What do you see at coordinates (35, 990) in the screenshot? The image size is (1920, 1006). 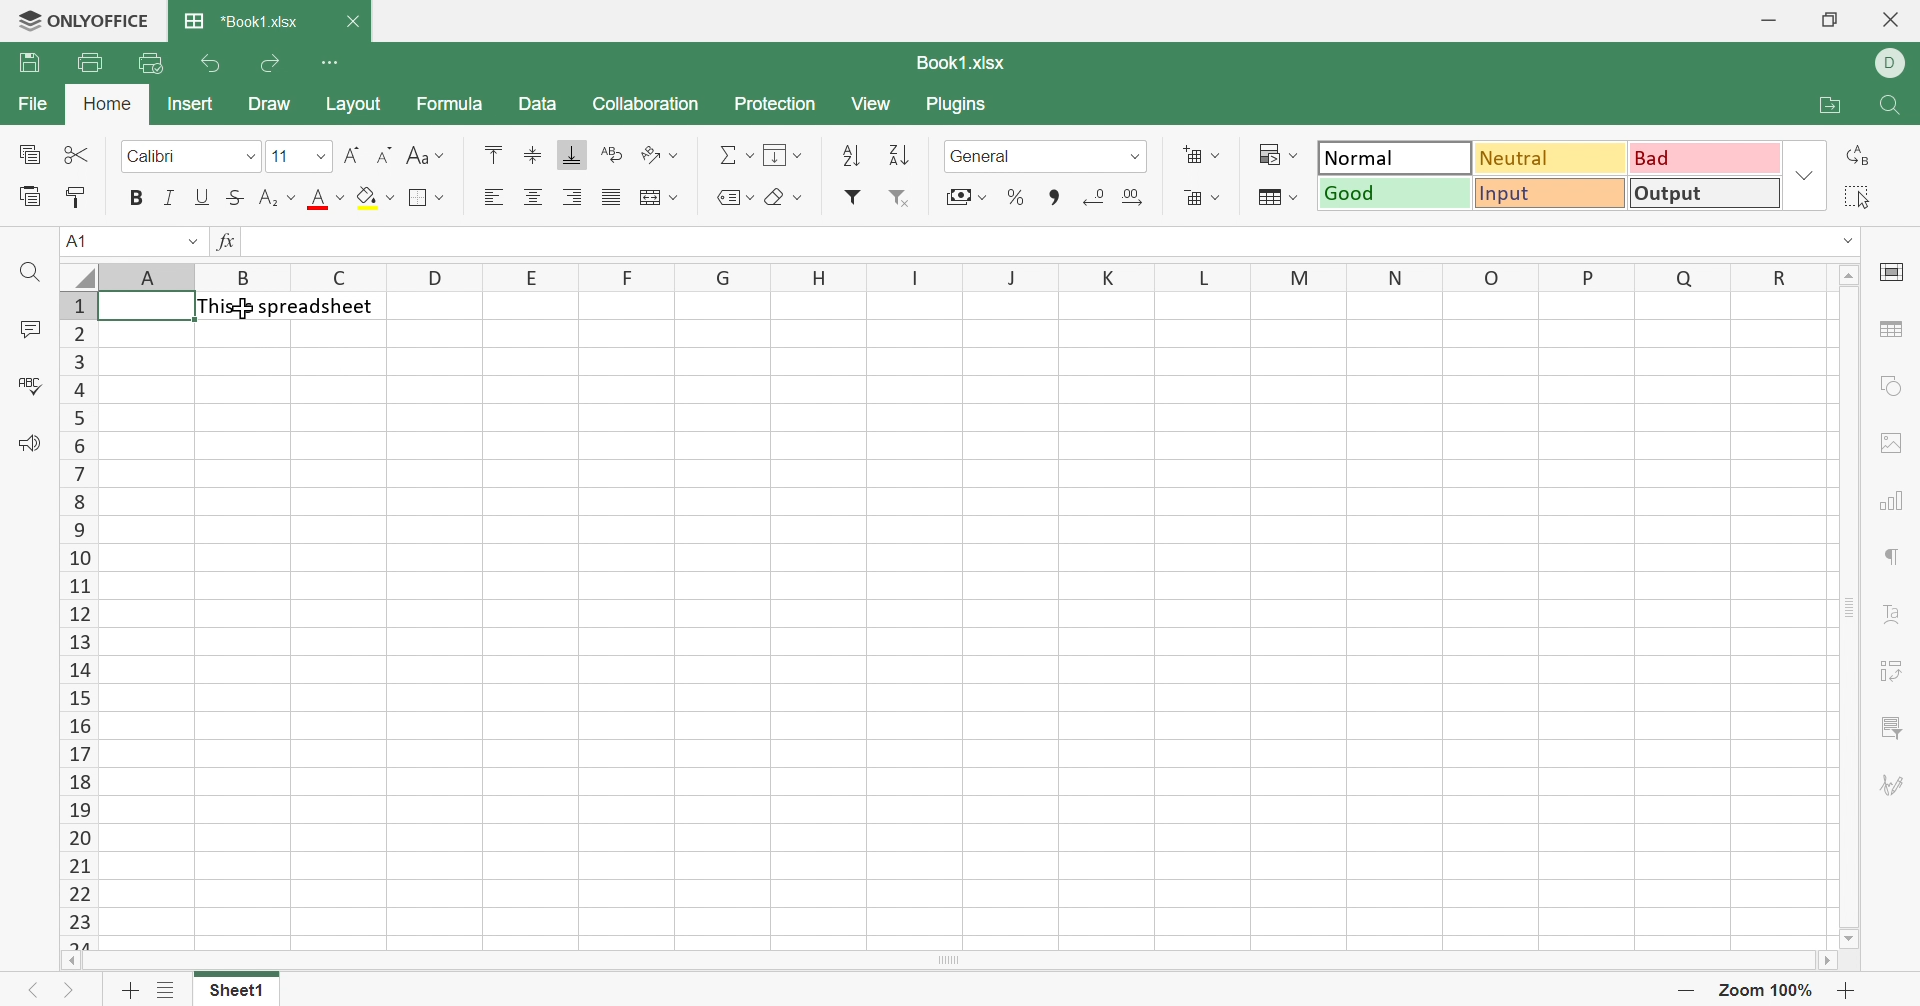 I see `Previous` at bounding box center [35, 990].